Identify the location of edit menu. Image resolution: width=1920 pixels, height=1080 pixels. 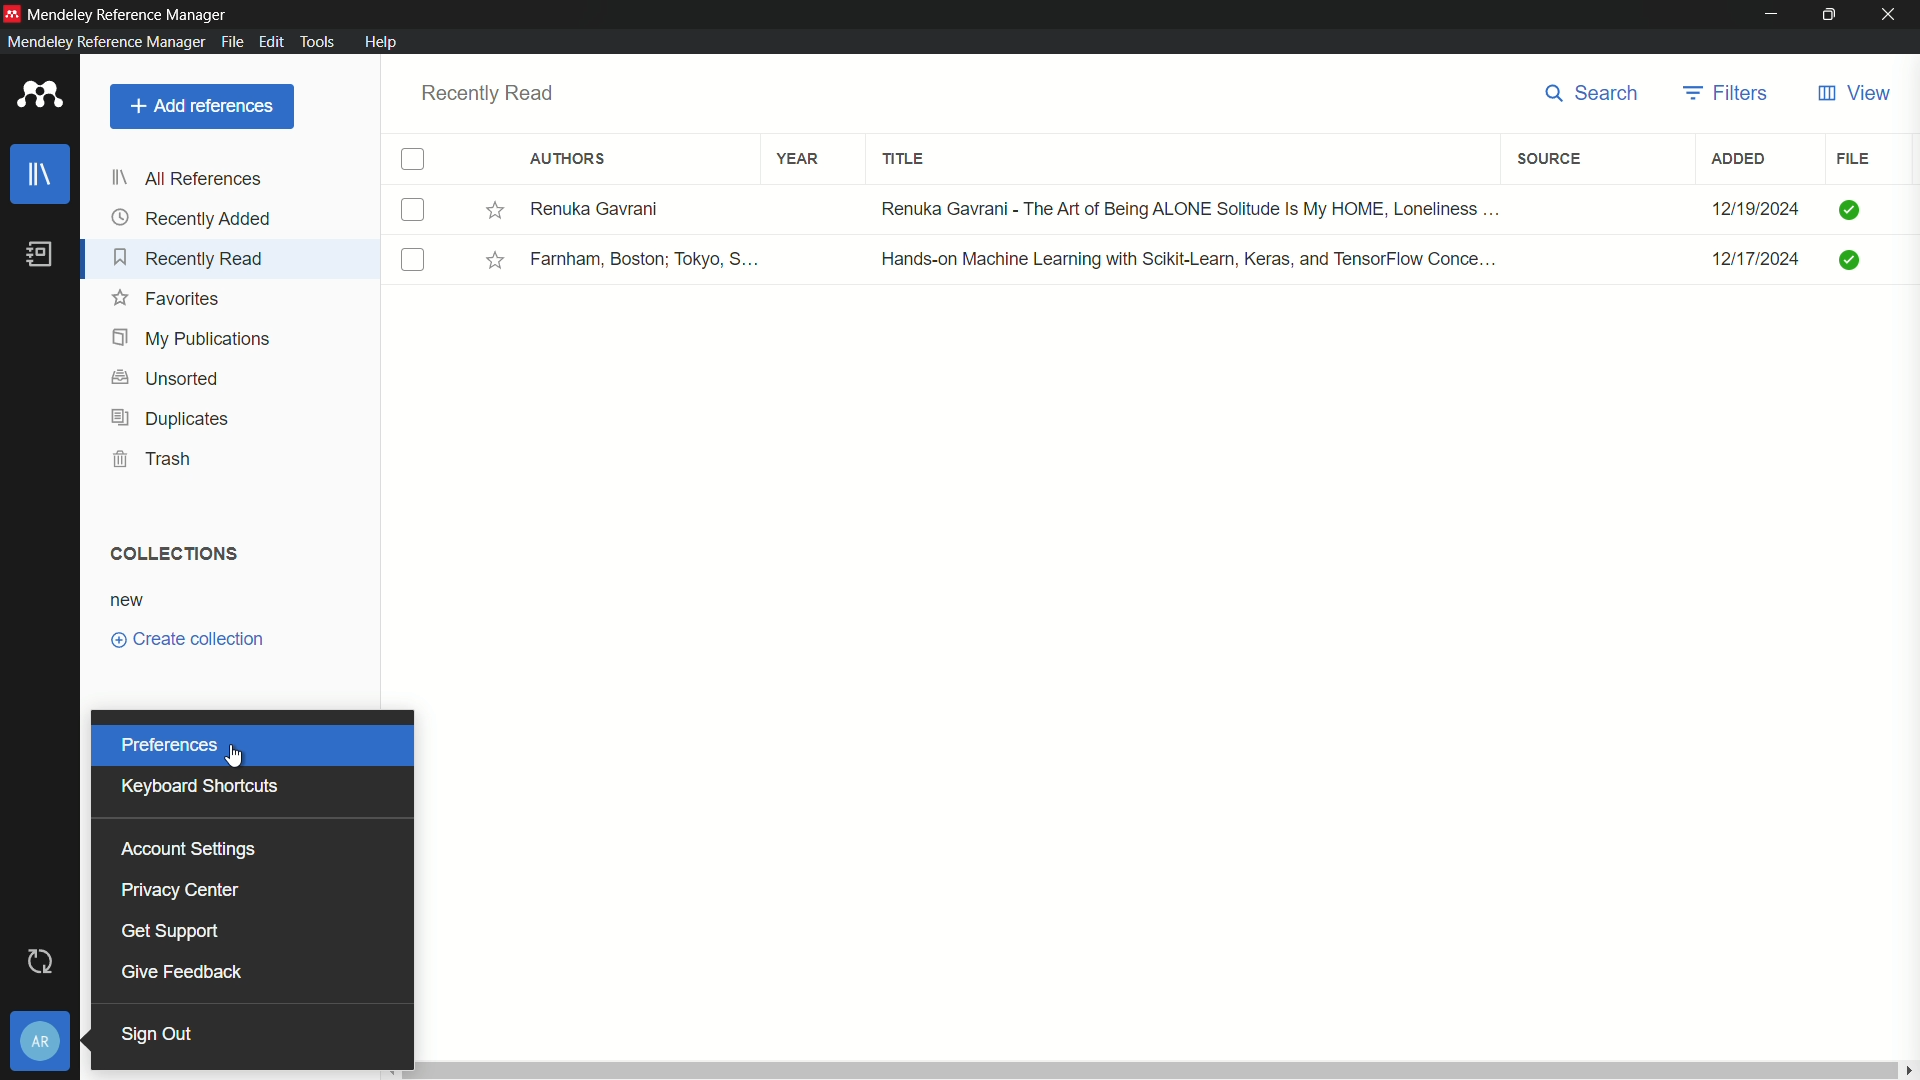
(271, 42).